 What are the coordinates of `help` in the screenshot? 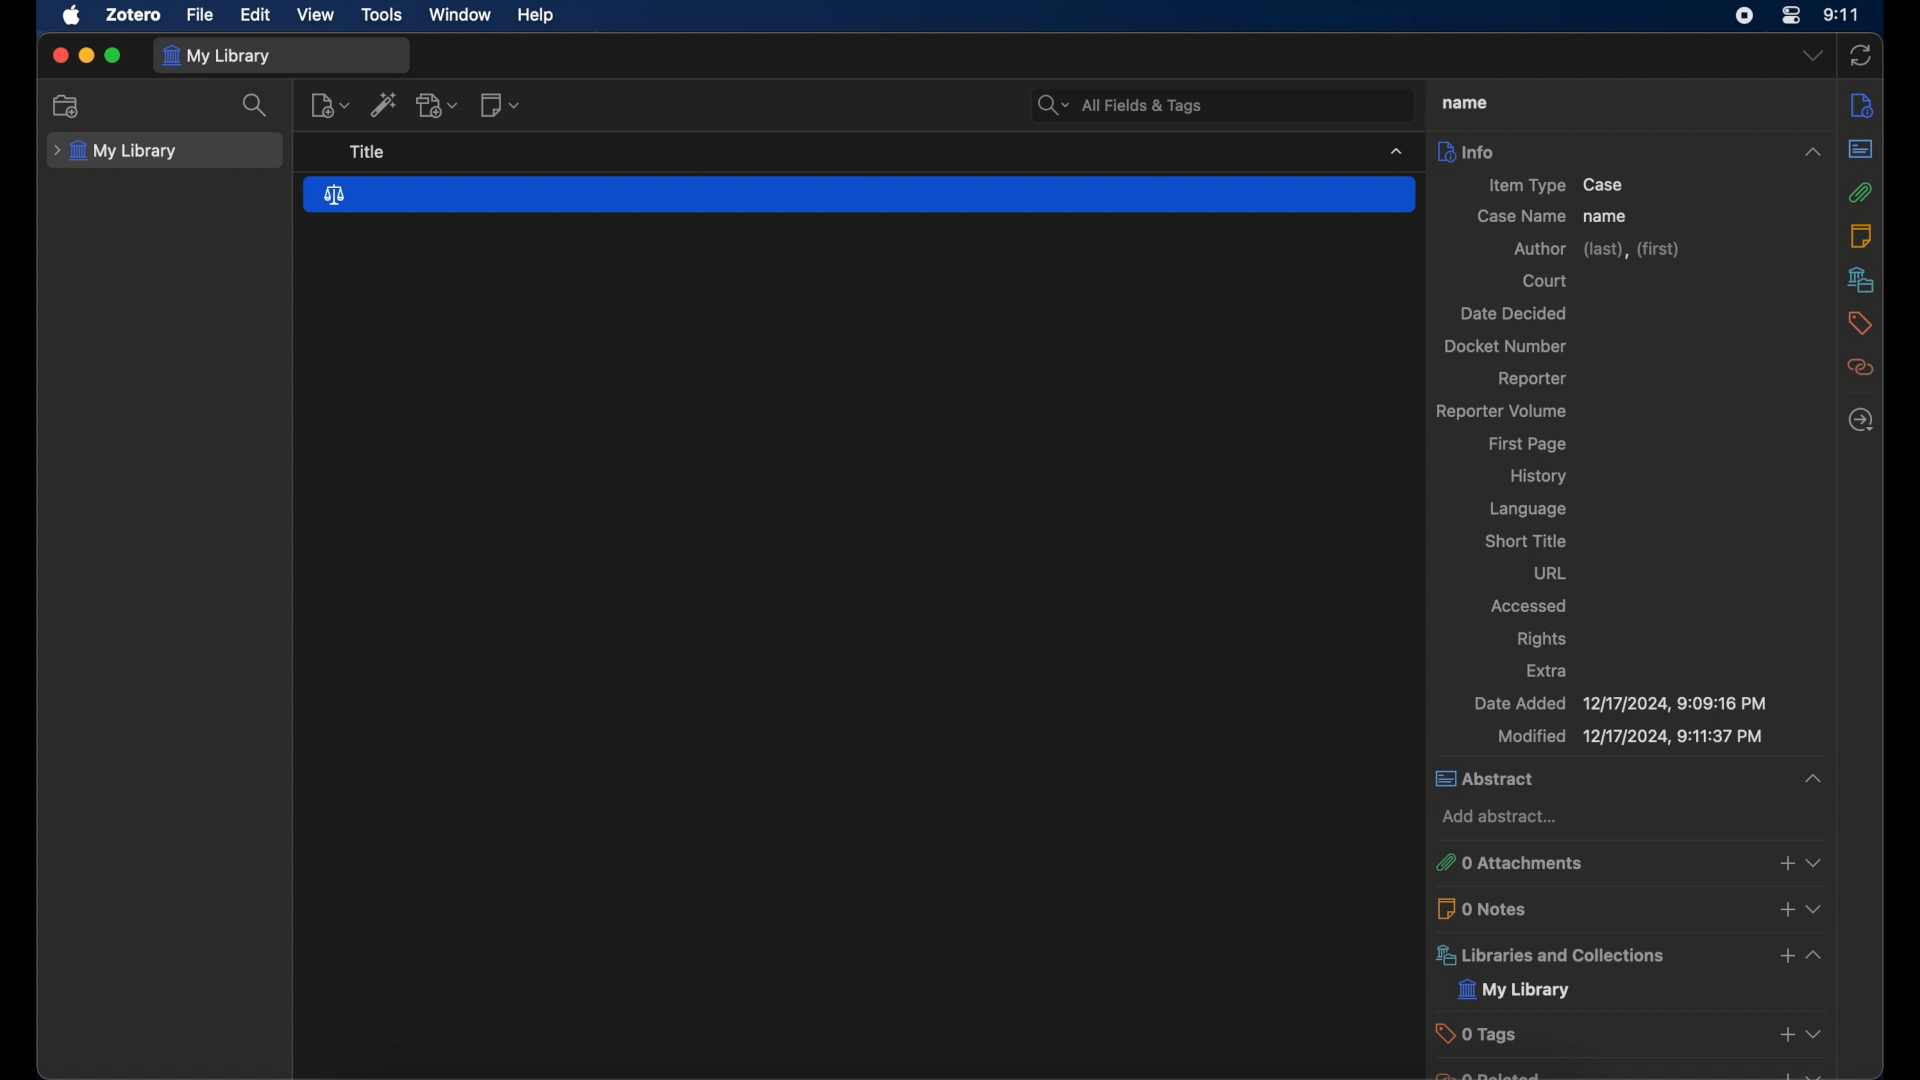 It's located at (538, 15).